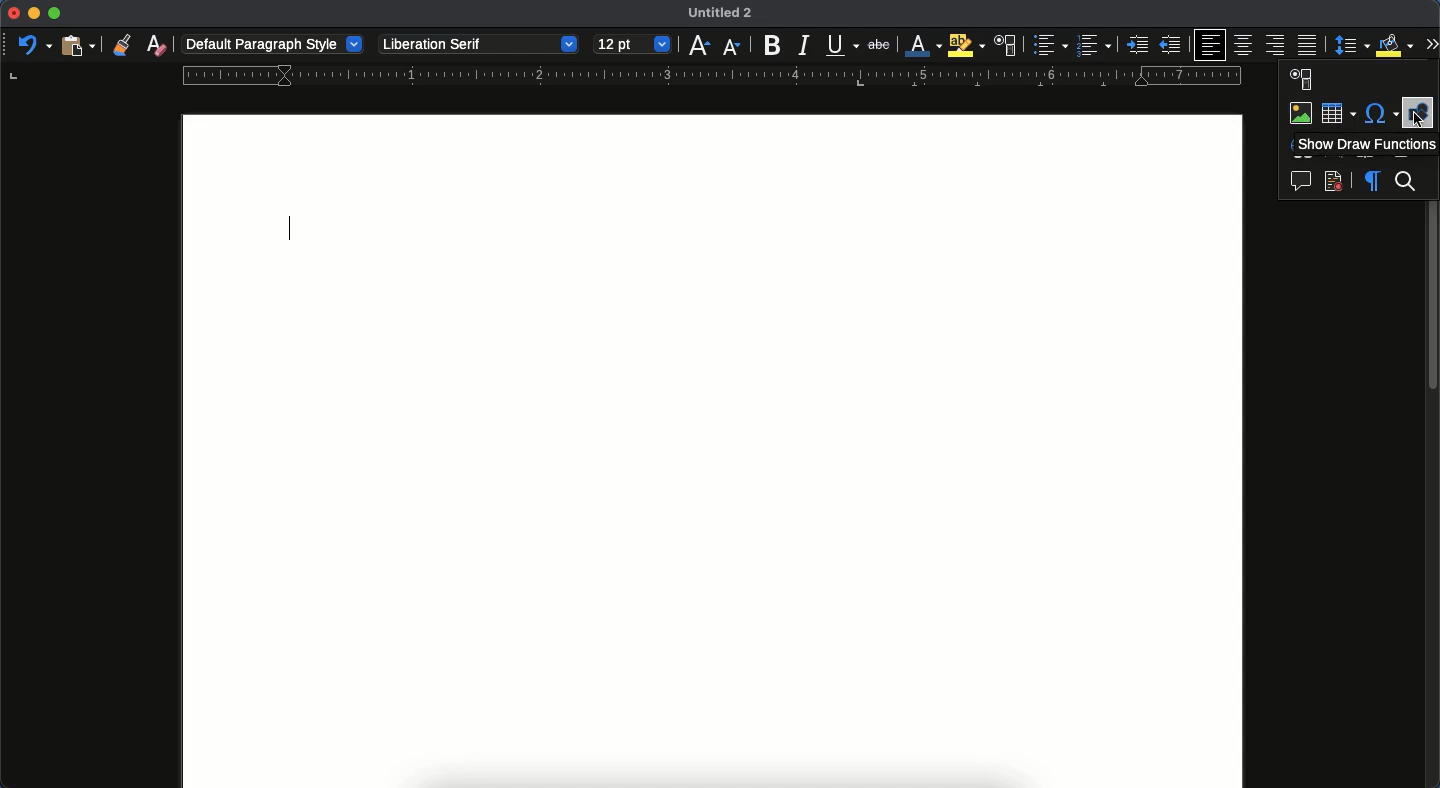 The image size is (1440, 788). What do you see at coordinates (1338, 111) in the screenshot?
I see `table` at bounding box center [1338, 111].